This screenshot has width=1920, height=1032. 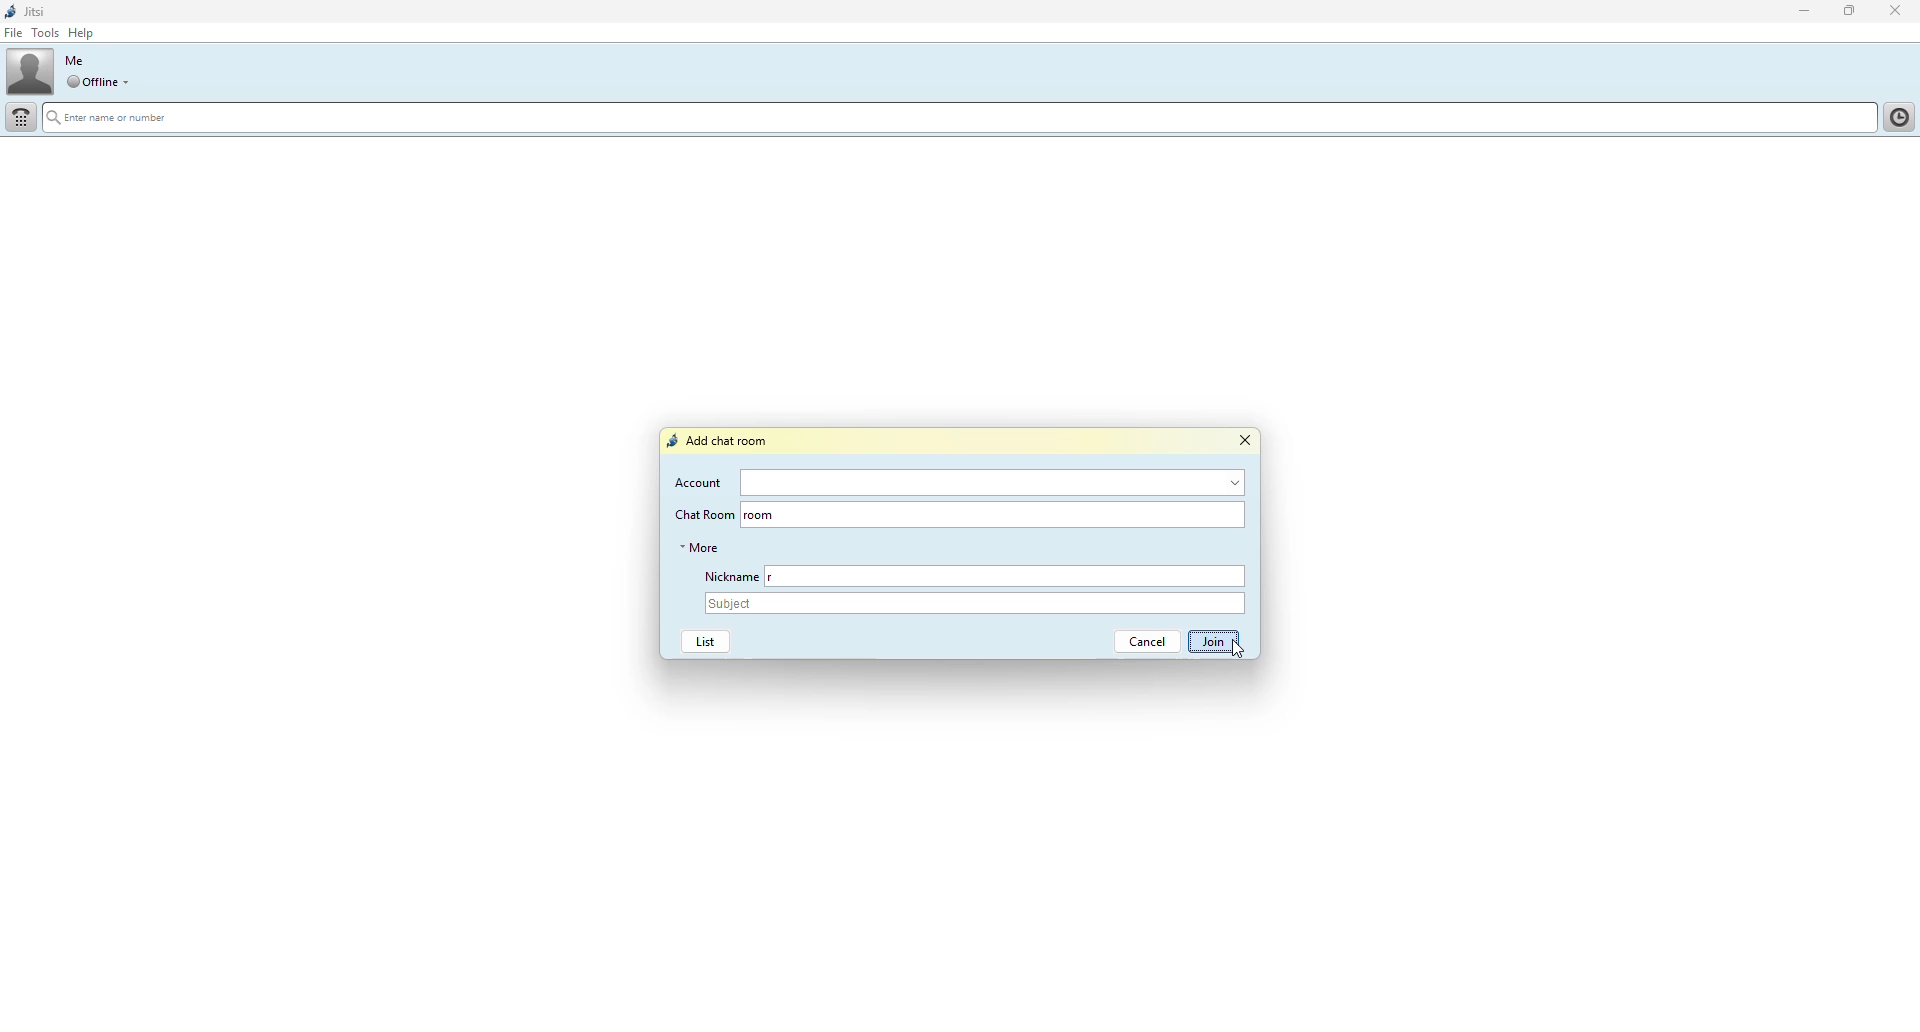 I want to click on profile, so click(x=30, y=73).